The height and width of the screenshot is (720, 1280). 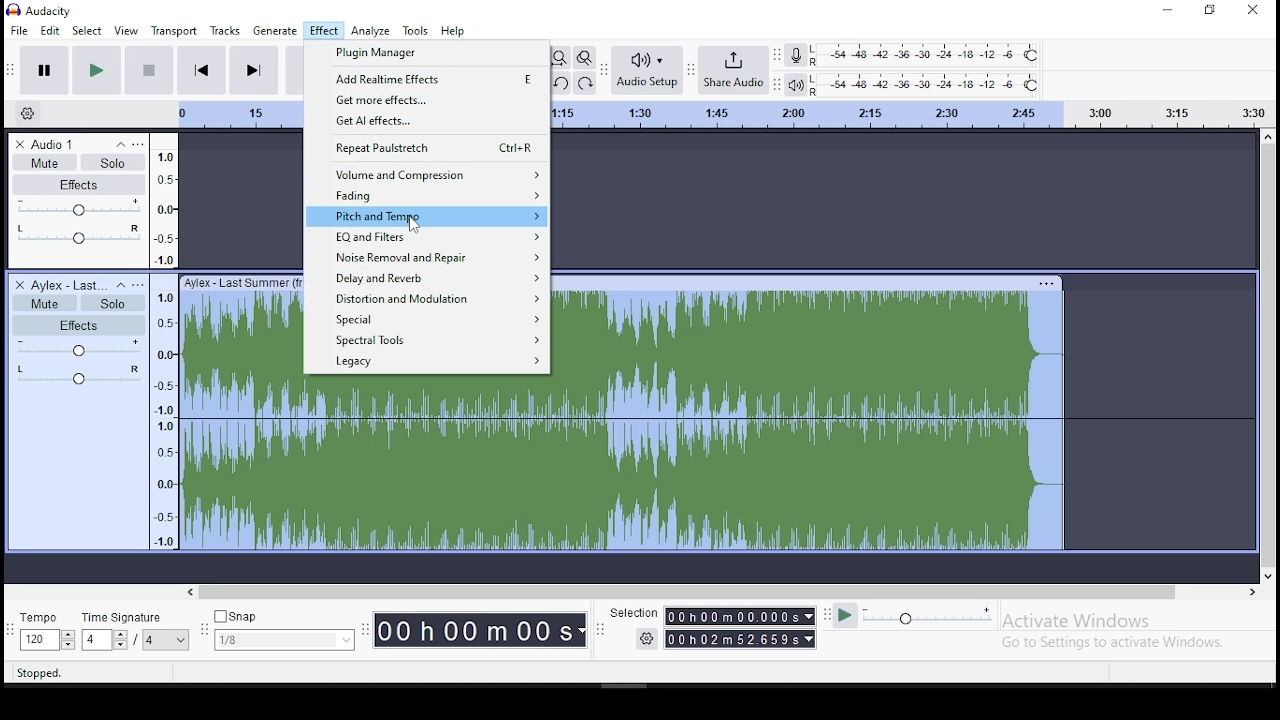 What do you see at coordinates (19, 30) in the screenshot?
I see `file` at bounding box center [19, 30].